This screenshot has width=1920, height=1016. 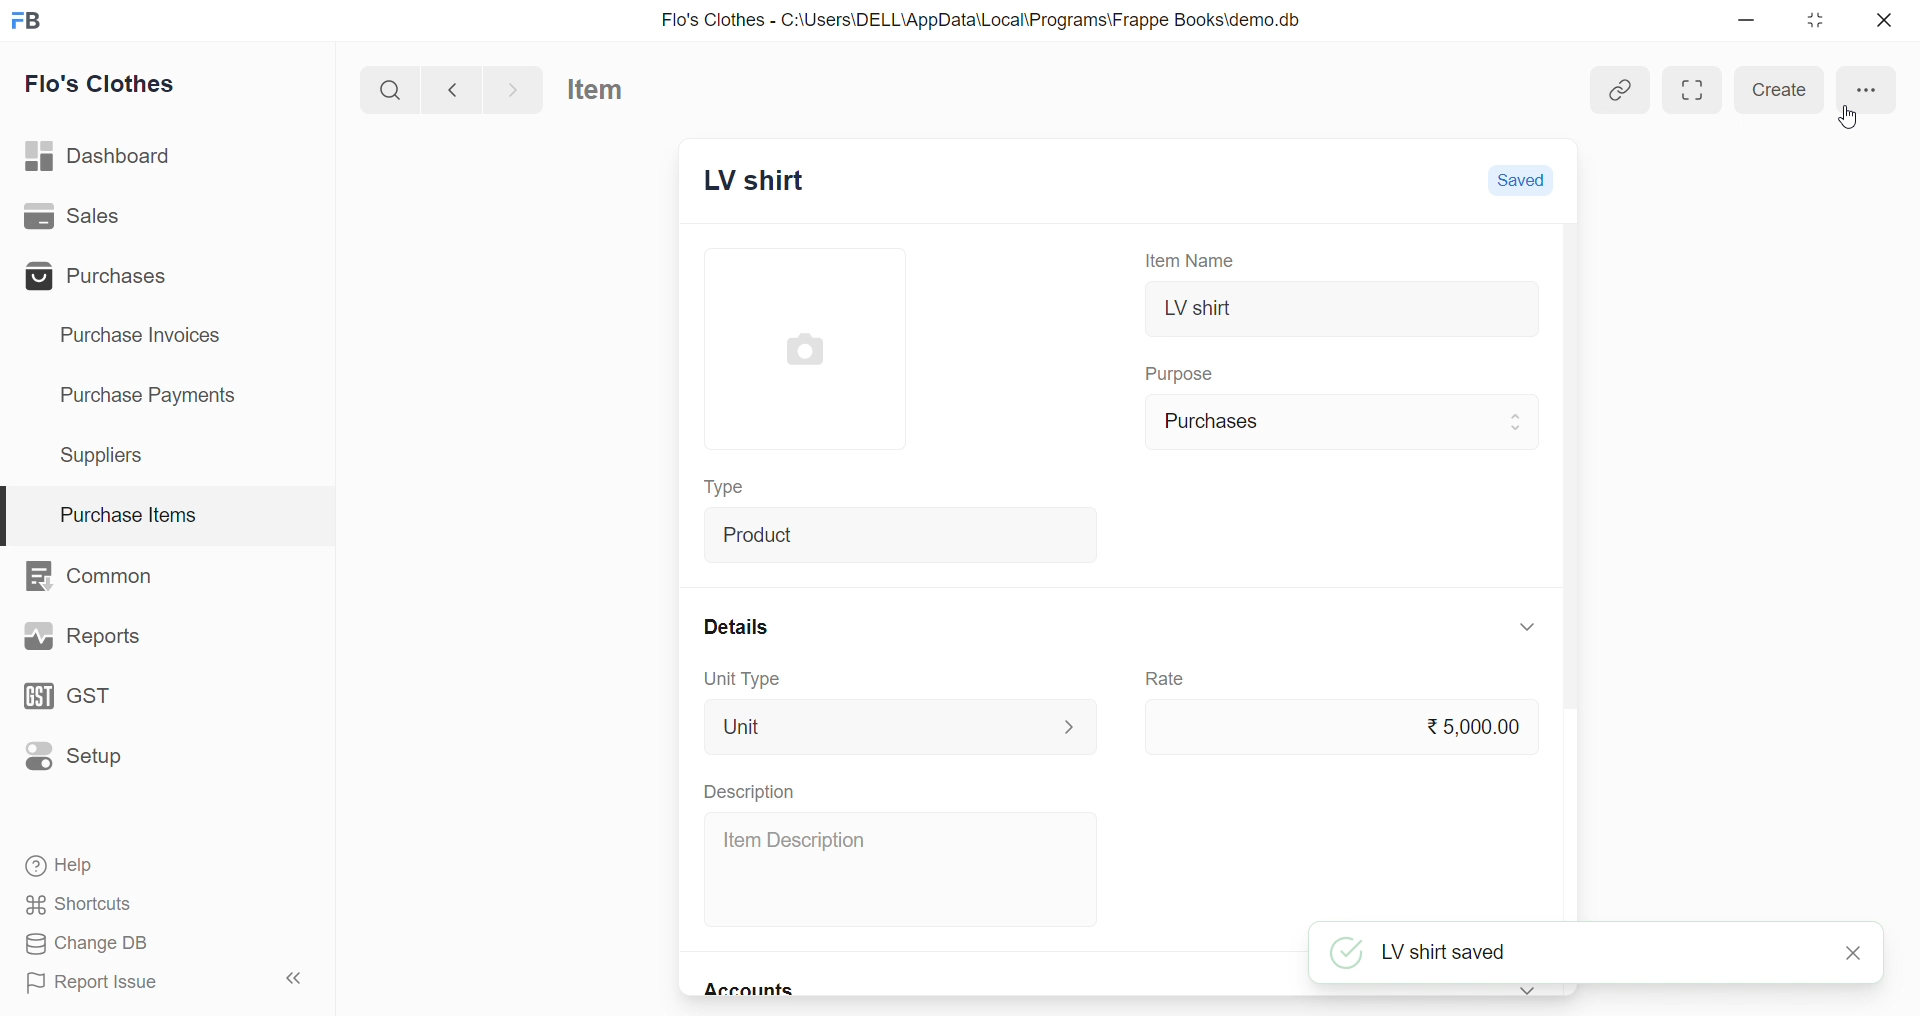 What do you see at coordinates (732, 626) in the screenshot?
I see `Details` at bounding box center [732, 626].